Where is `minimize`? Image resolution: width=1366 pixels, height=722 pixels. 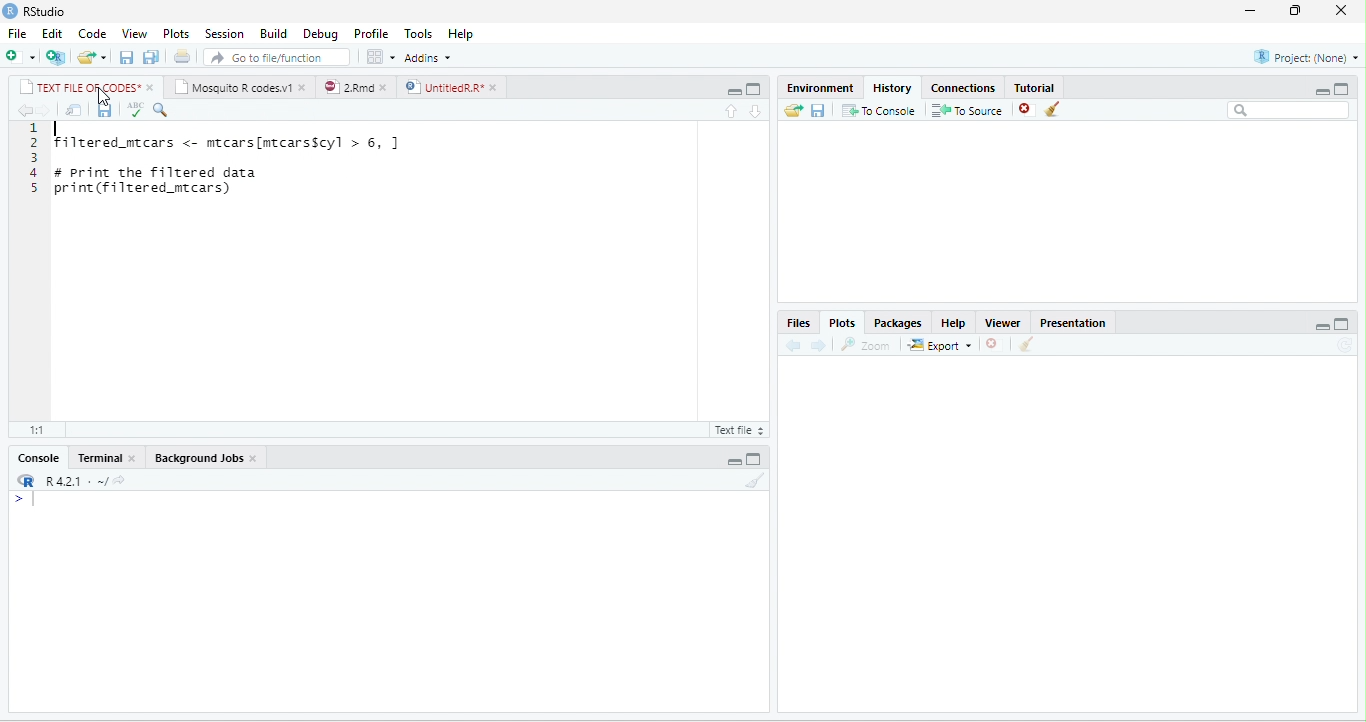
minimize is located at coordinates (1321, 91).